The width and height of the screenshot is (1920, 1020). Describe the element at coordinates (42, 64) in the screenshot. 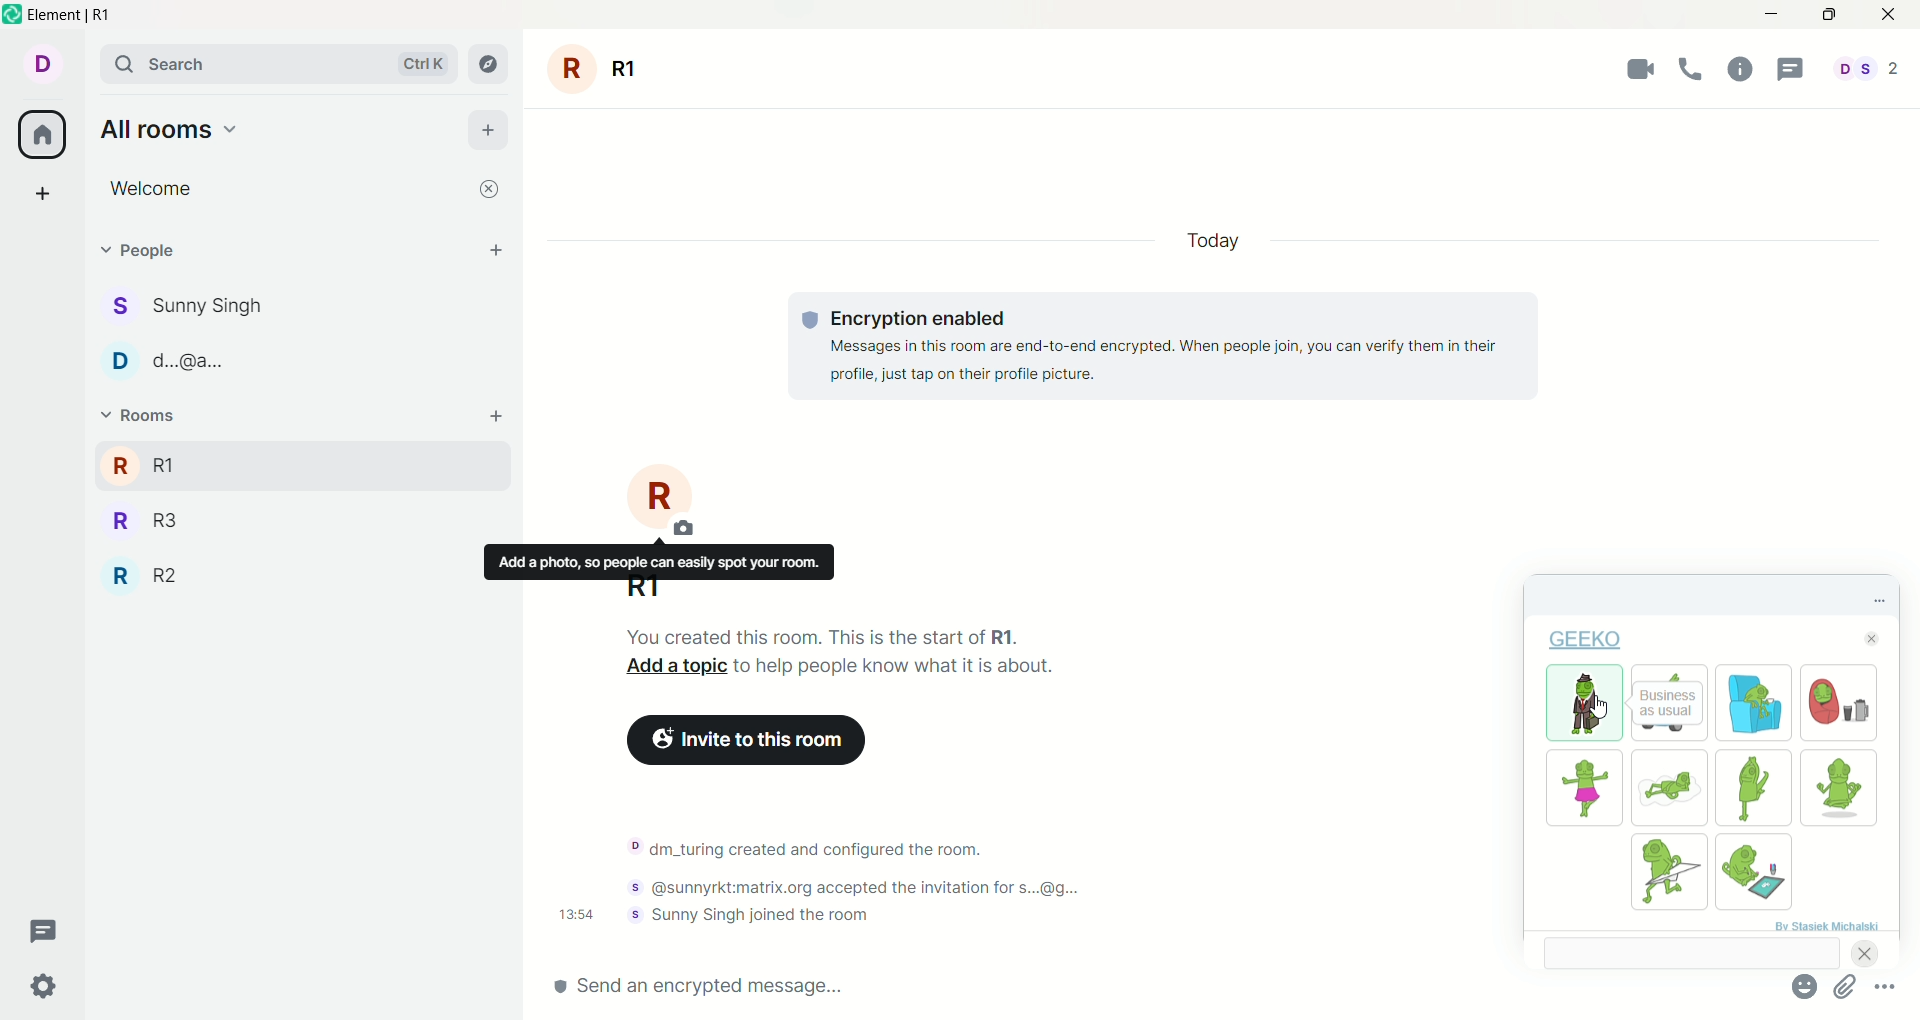

I see `account` at that location.